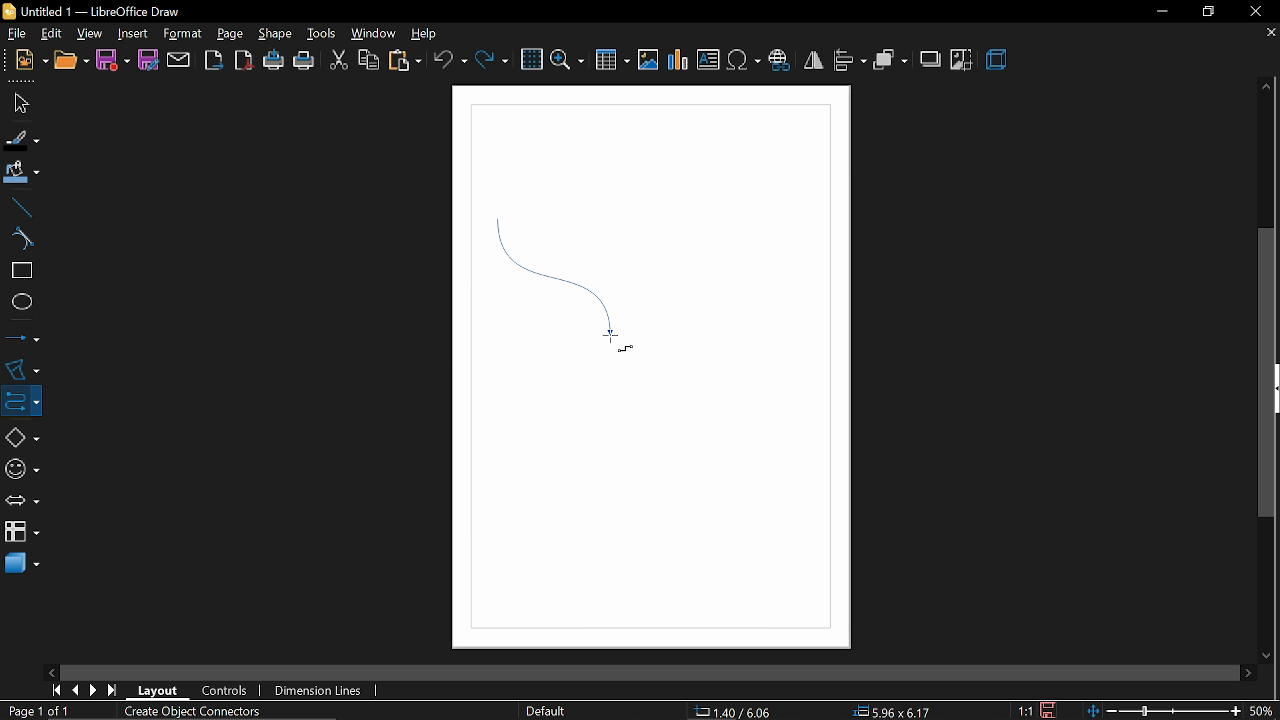 Image resolution: width=1280 pixels, height=720 pixels. I want to click on Insert chart, so click(679, 60).